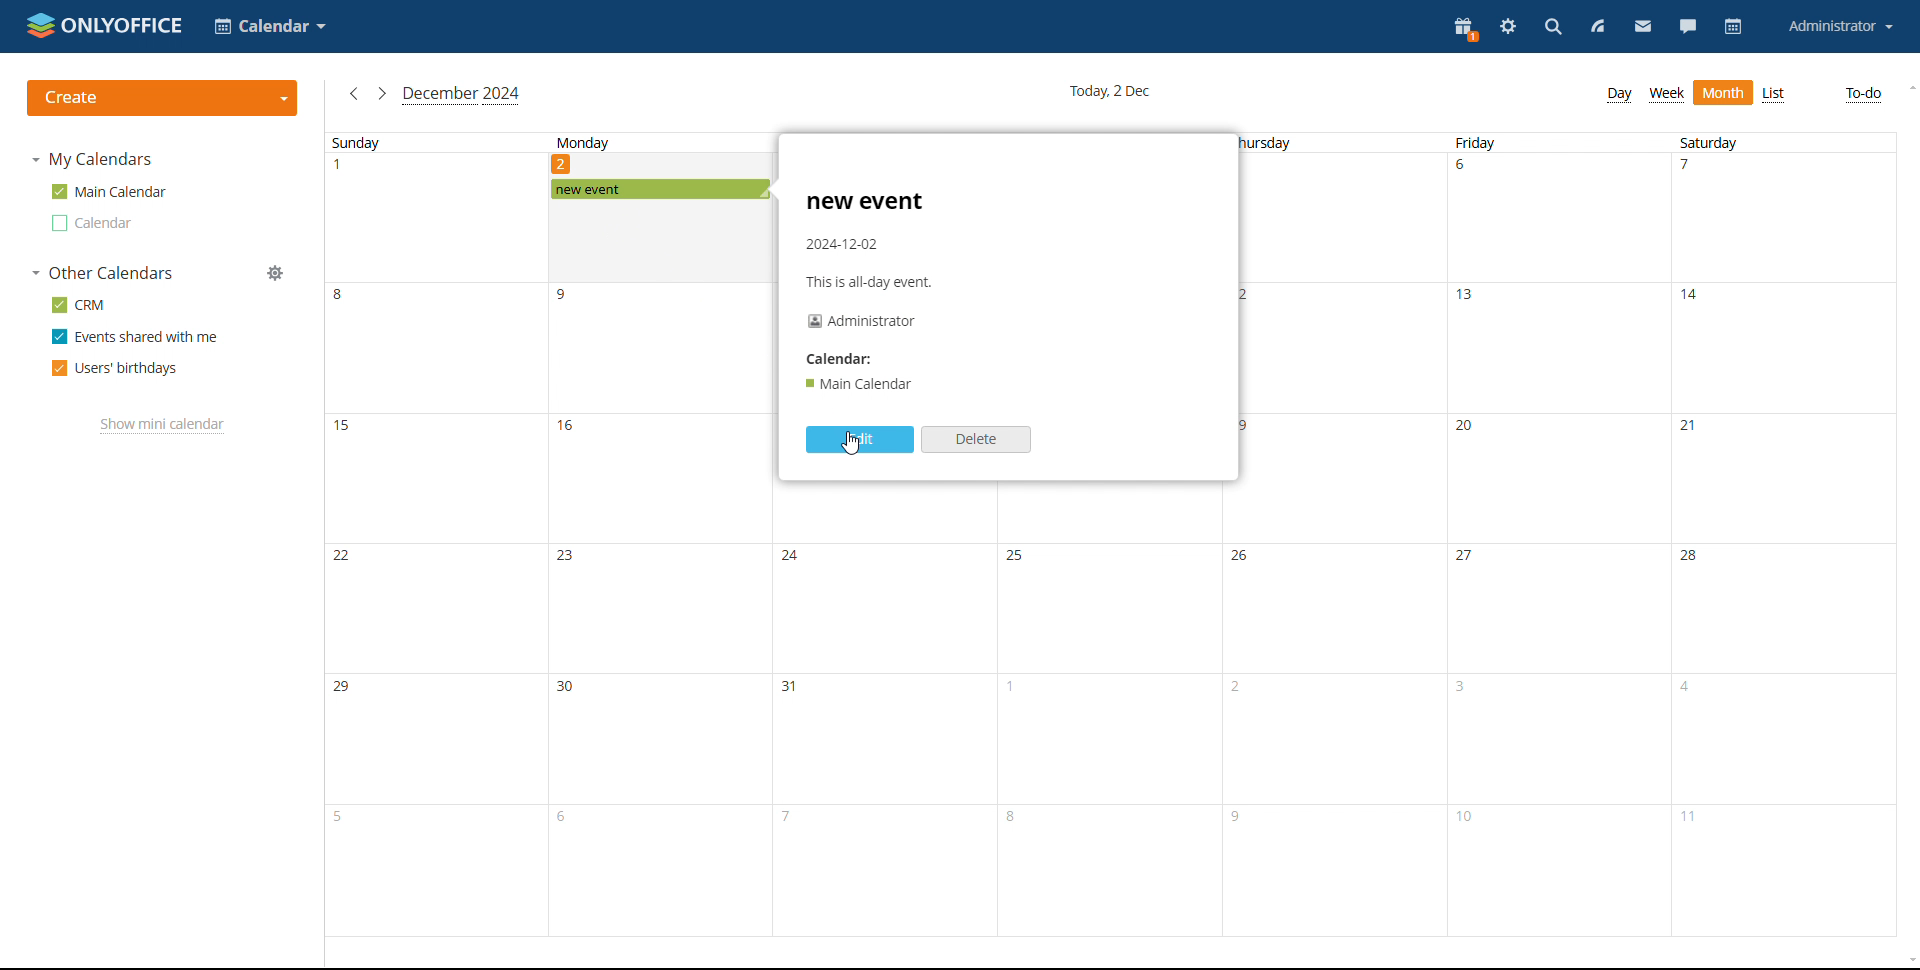 The width and height of the screenshot is (1920, 970). I want to click on edit, so click(858, 439).